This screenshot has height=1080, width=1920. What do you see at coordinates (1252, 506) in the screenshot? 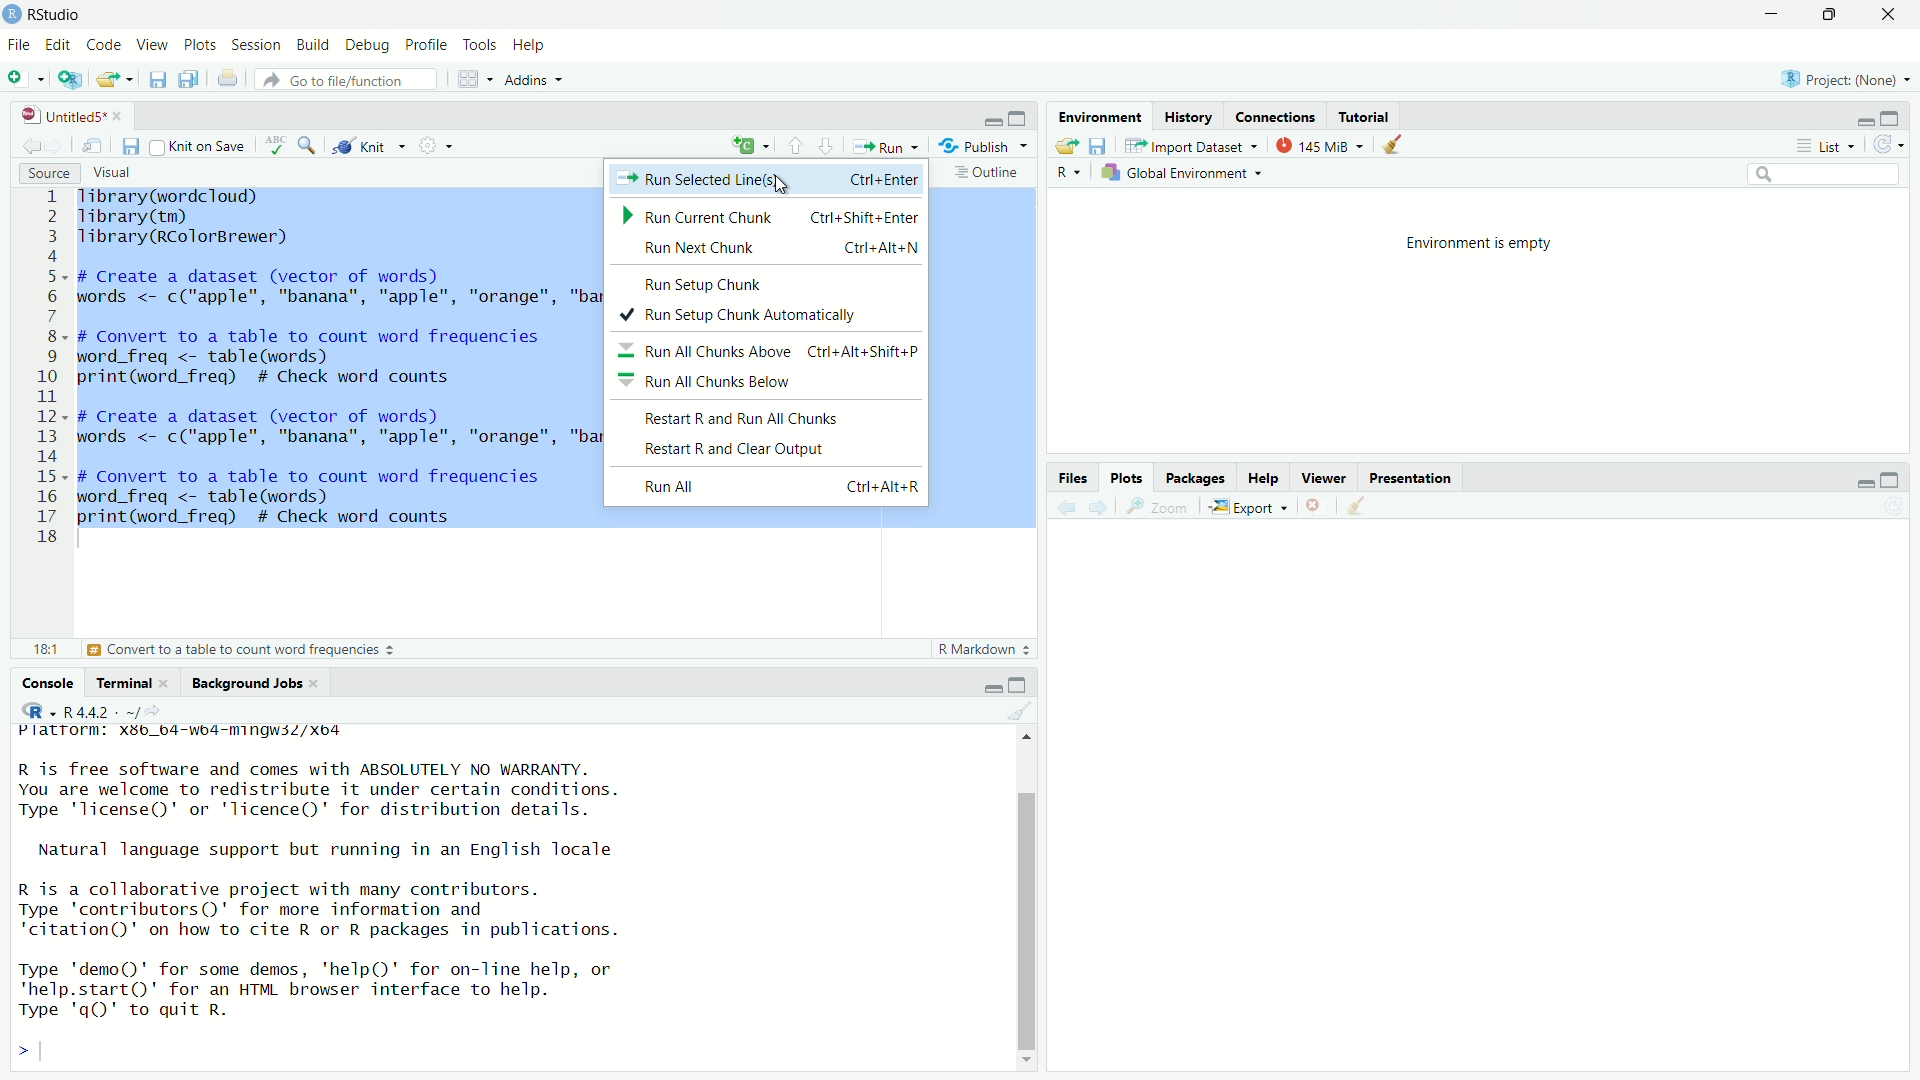
I see `Export` at bounding box center [1252, 506].